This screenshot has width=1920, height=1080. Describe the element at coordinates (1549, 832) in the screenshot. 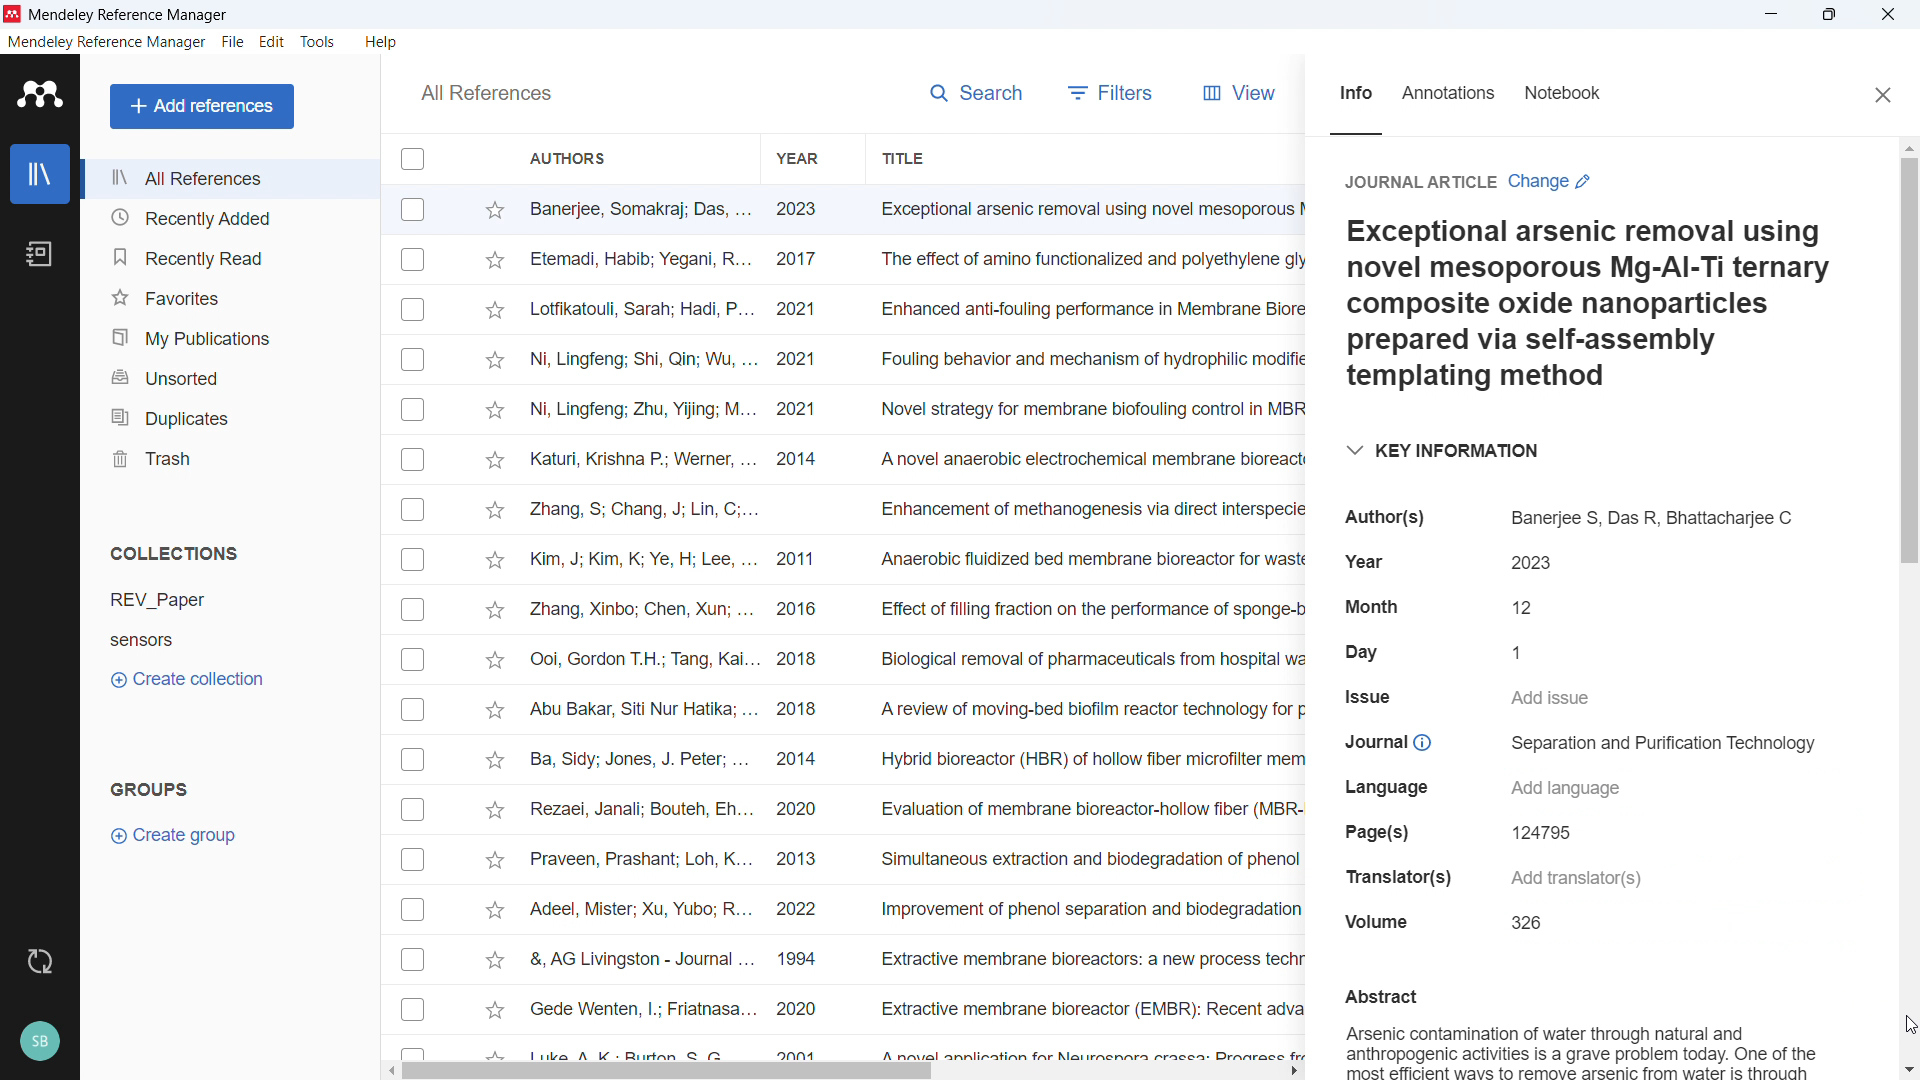

I see `124795` at that location.